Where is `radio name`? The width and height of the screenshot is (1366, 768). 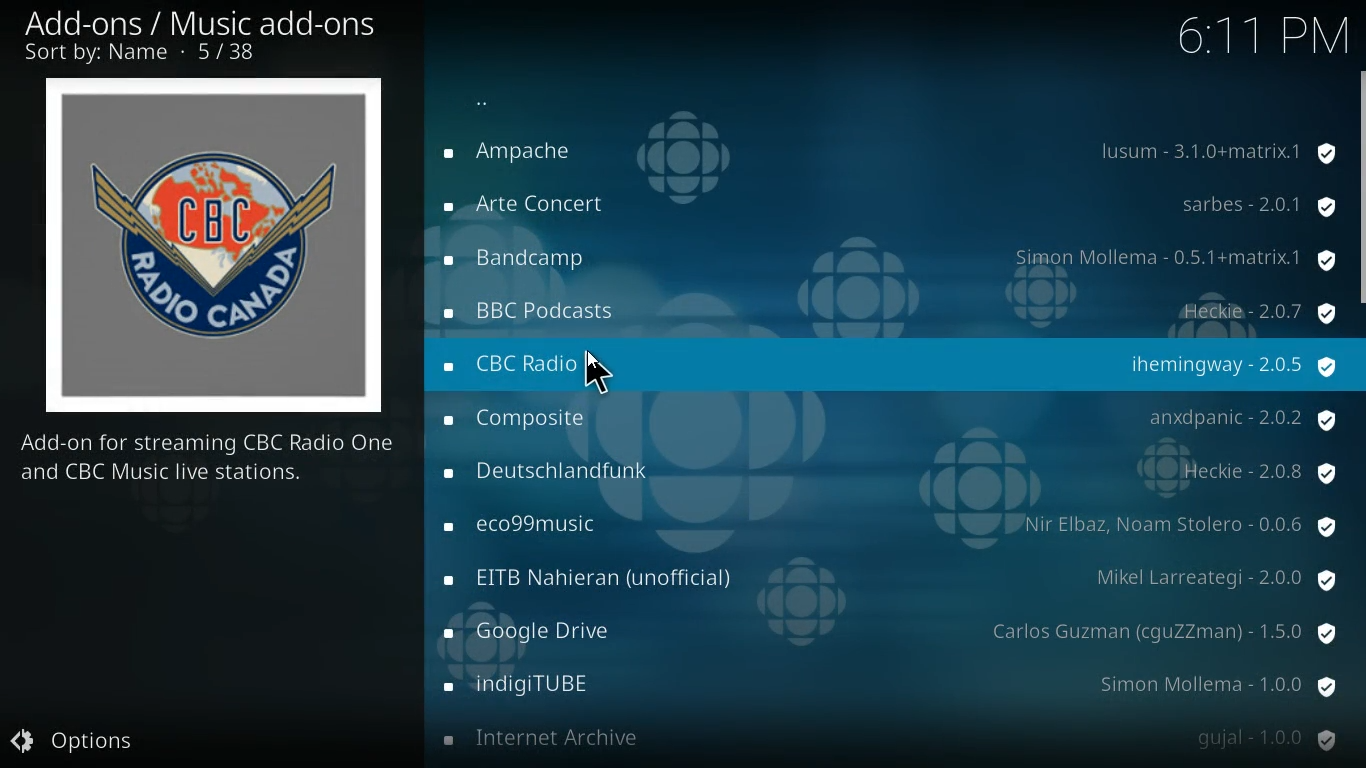 radio name is located at coordinates (544, 628).